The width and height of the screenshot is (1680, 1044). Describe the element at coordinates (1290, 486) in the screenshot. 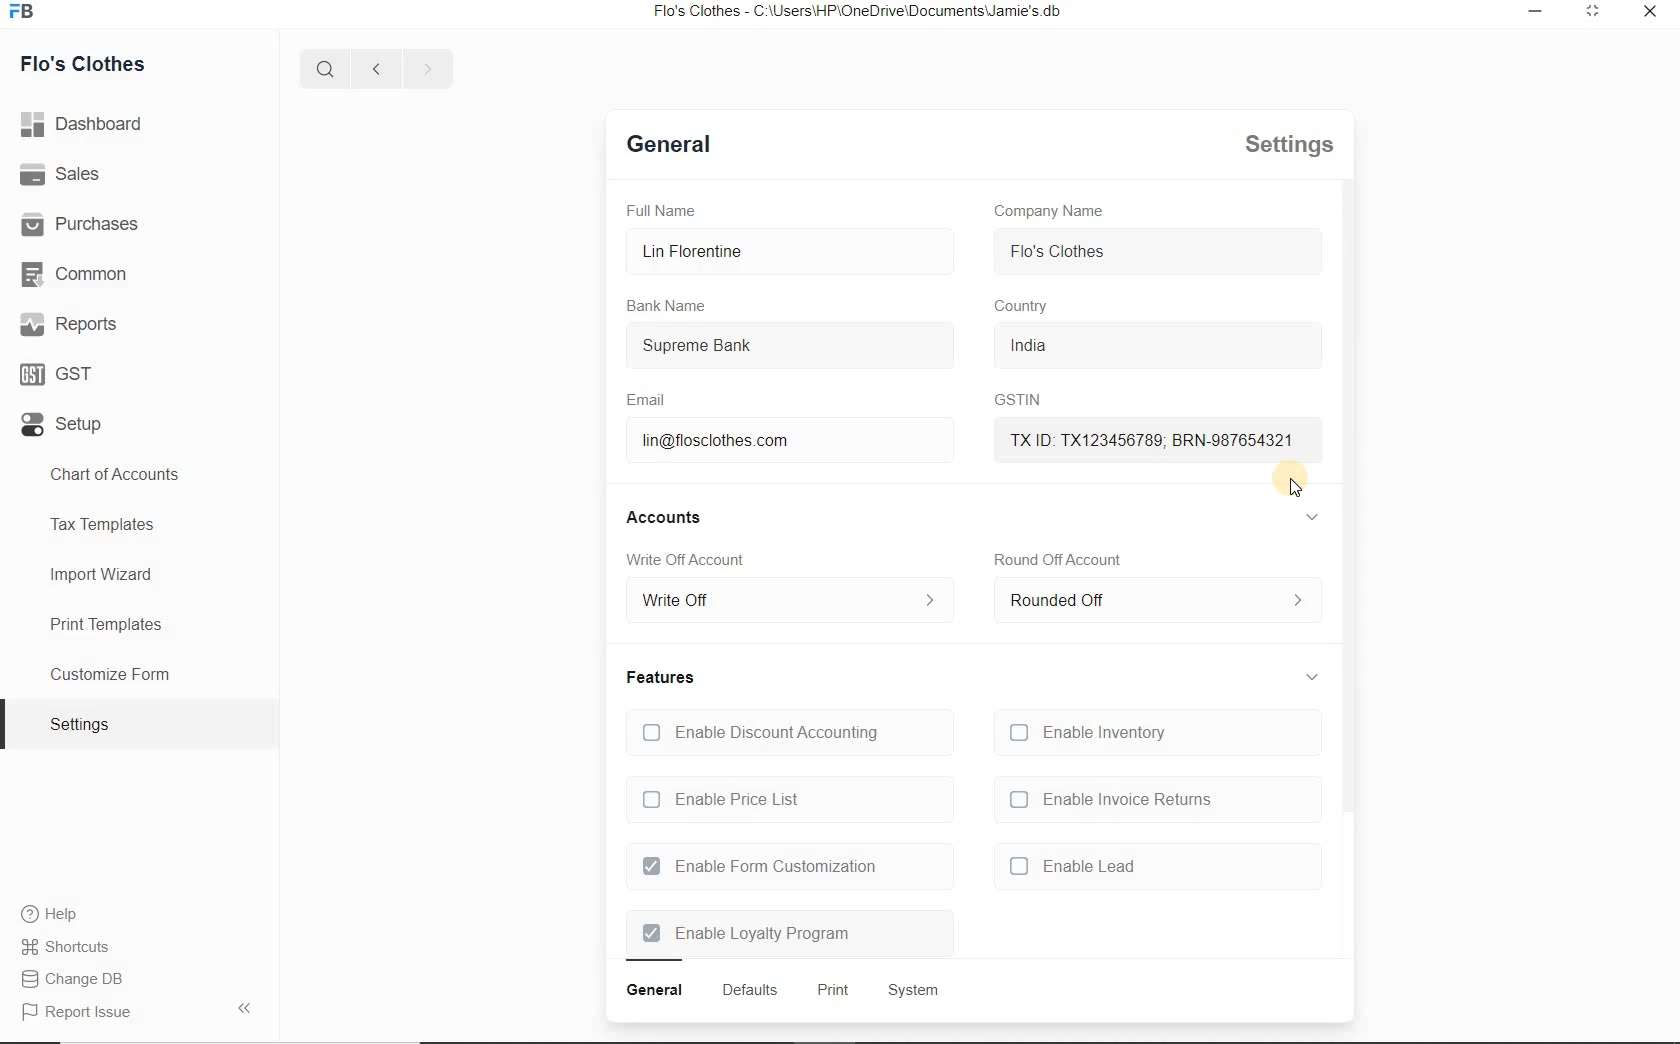

I see `mouse pointer` at that location.